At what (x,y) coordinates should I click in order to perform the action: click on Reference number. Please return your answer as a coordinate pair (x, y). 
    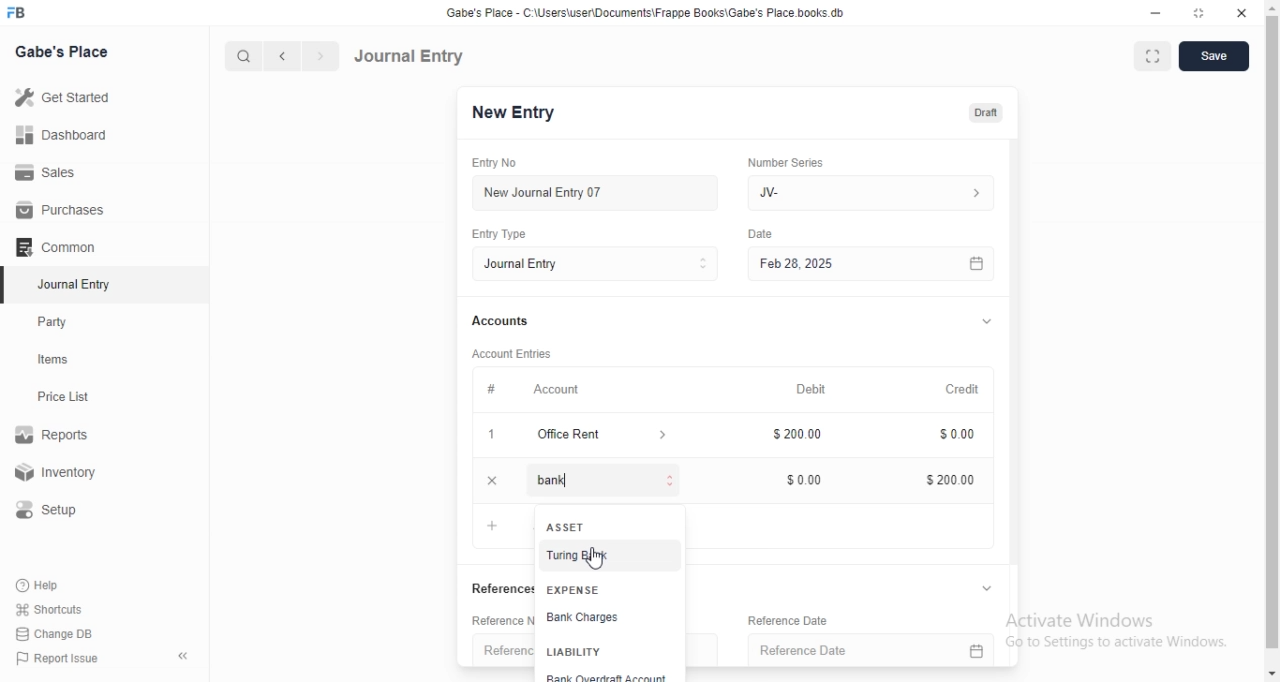
    Looking at the image, I should click on (506, 651).